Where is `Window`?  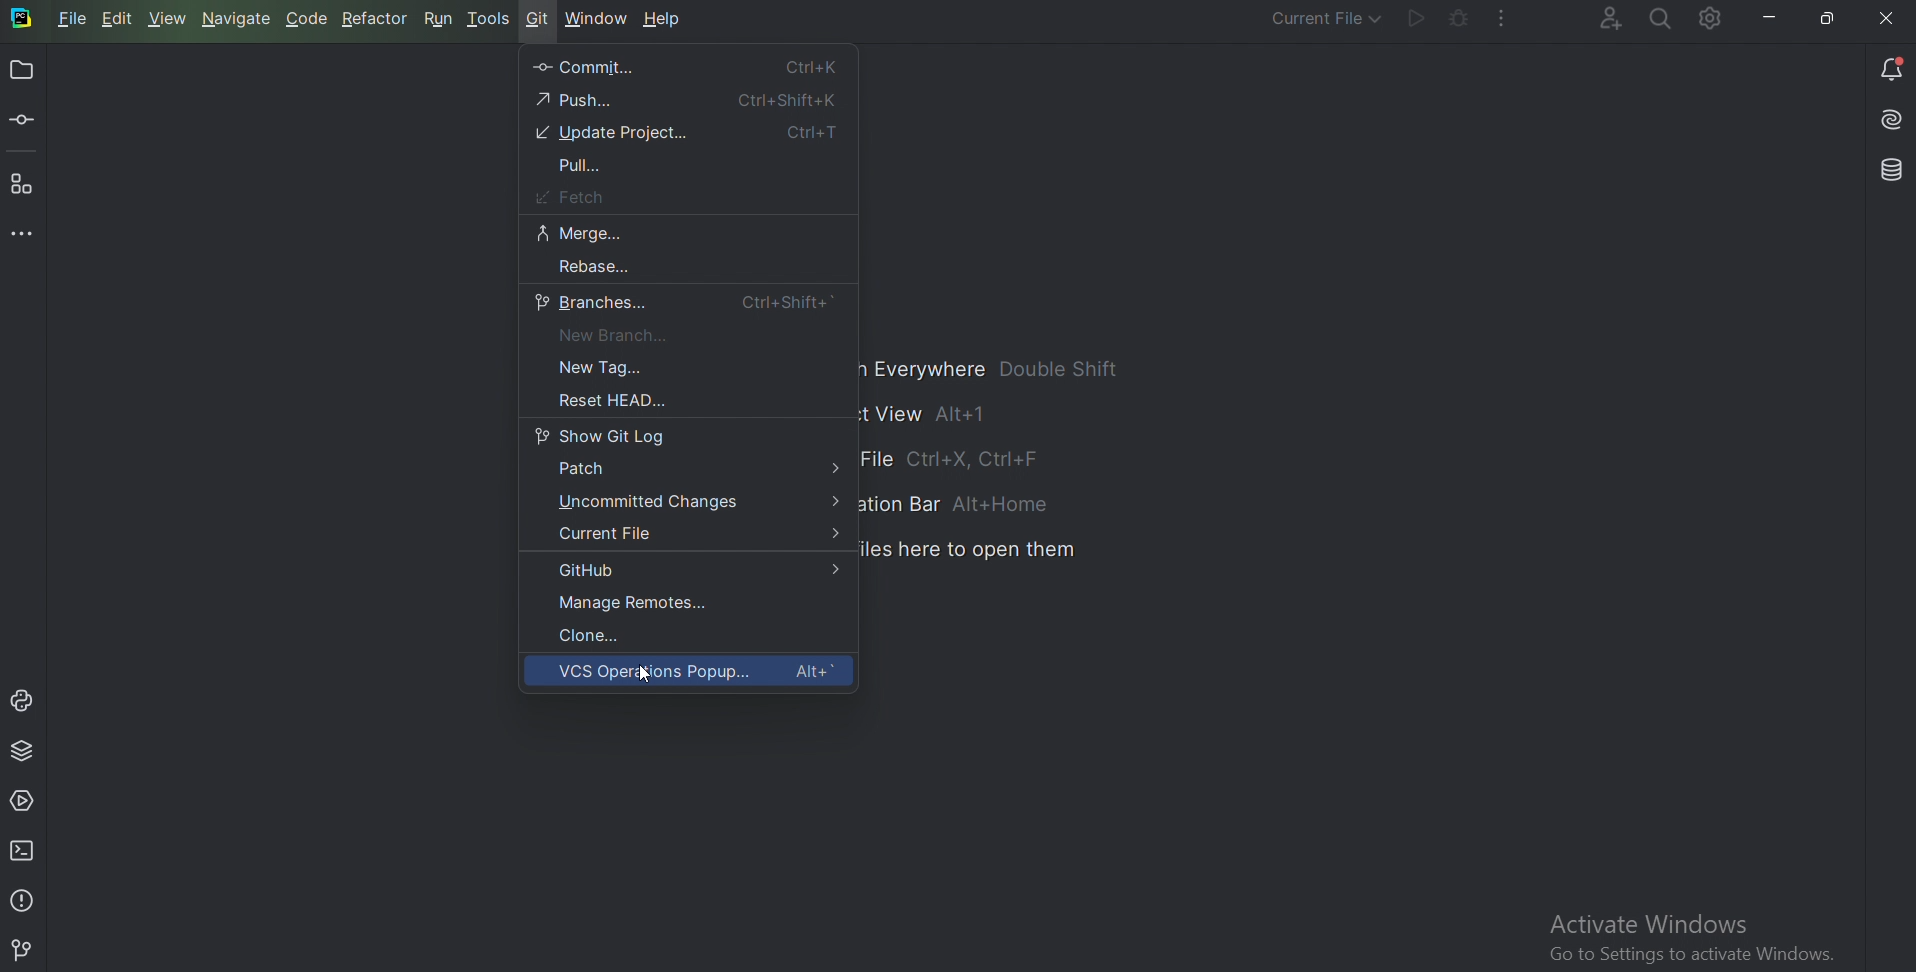 Window is located at coordinates (598, 19).